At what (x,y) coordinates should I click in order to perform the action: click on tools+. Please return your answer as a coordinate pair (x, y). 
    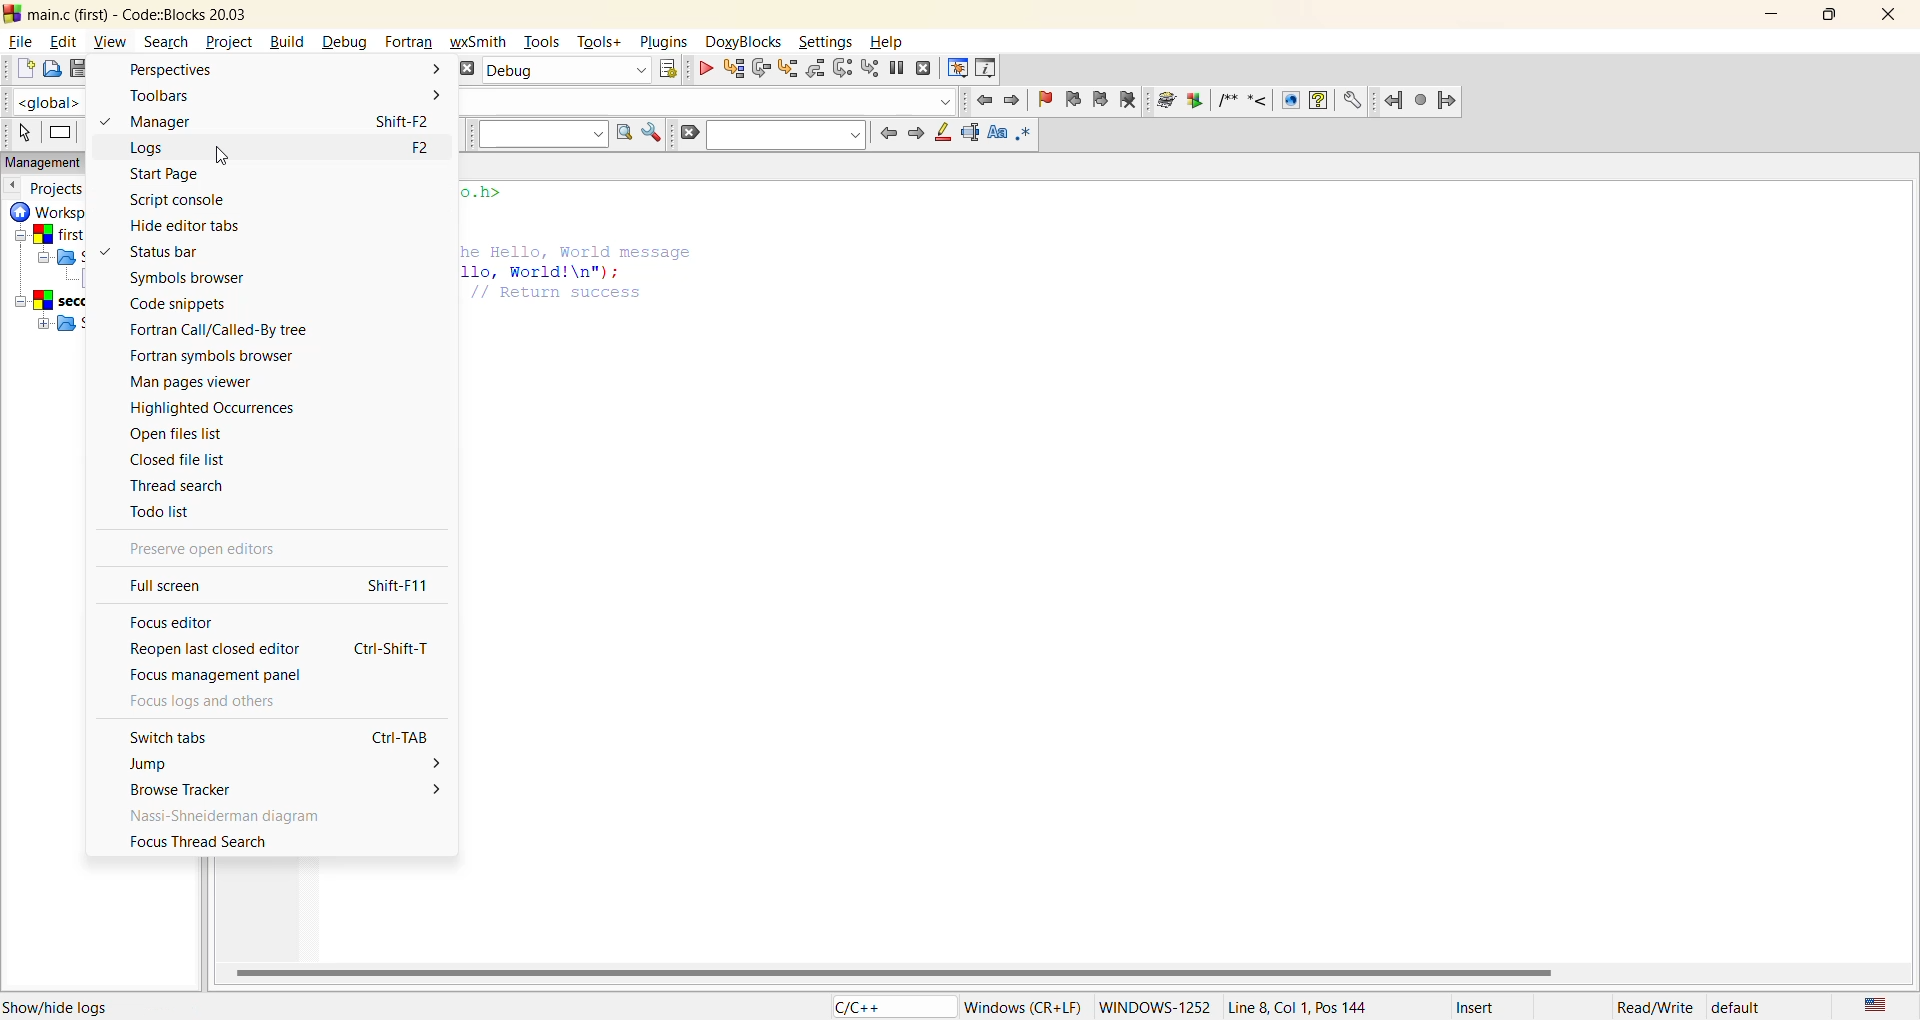
    Looking at the image, I should click on (599, 42).